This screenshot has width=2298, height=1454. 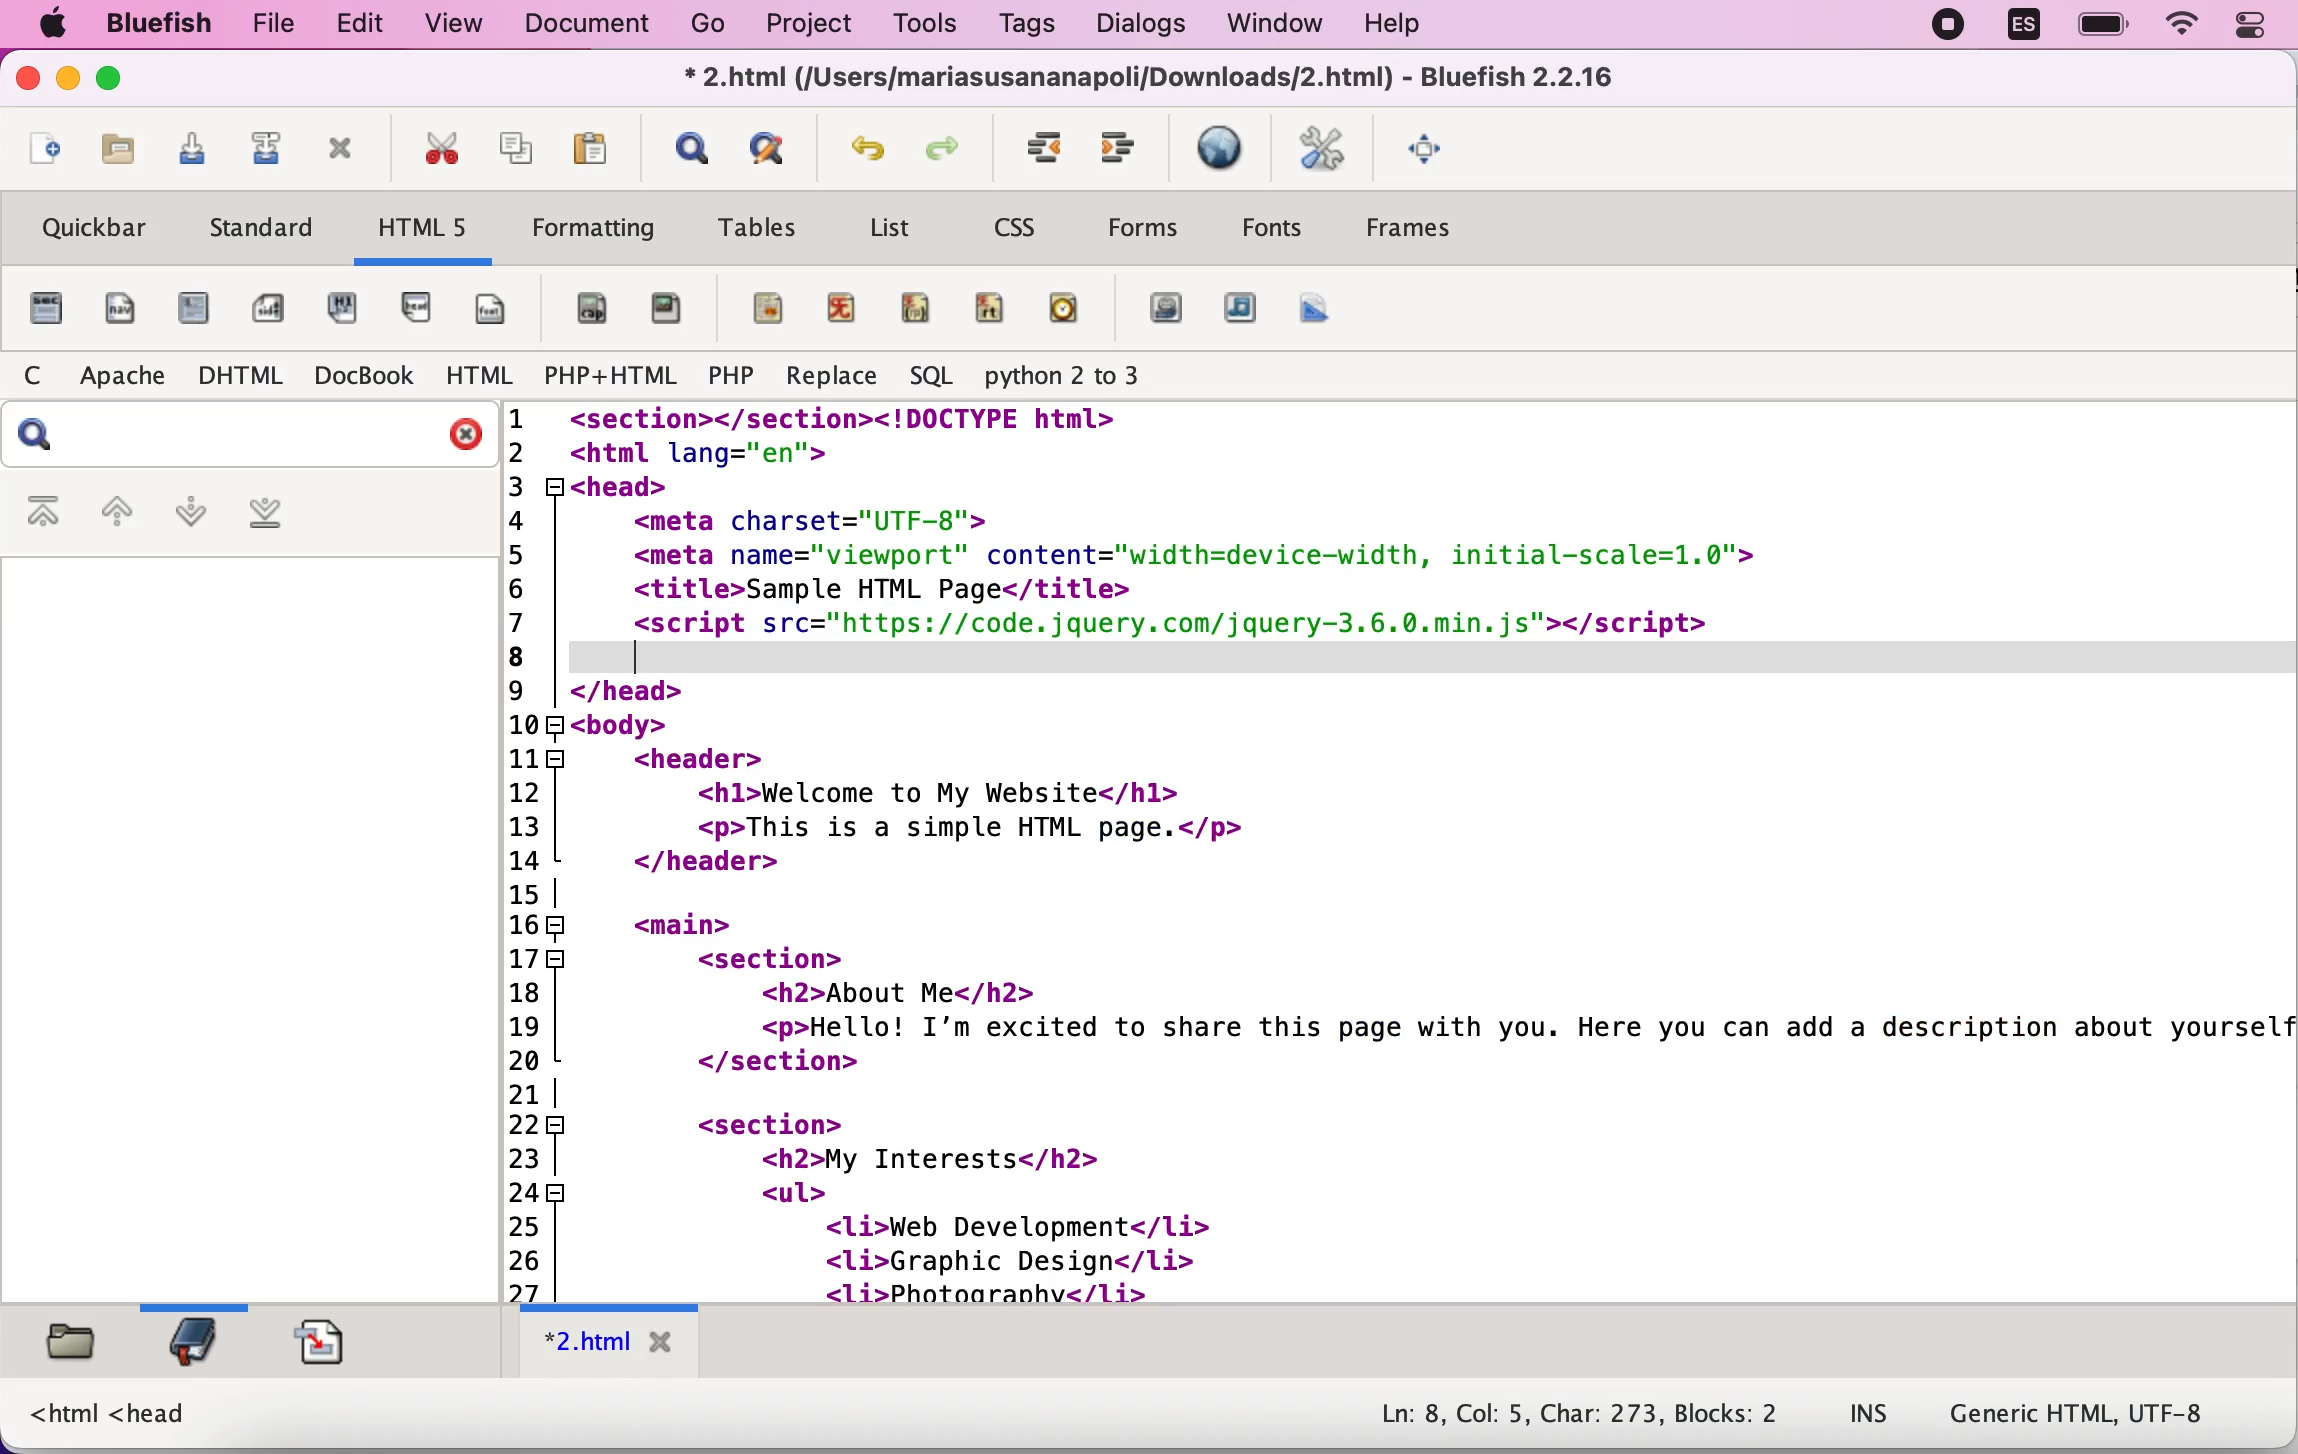 I want to click on mac logo, so click(x=55, y=24).